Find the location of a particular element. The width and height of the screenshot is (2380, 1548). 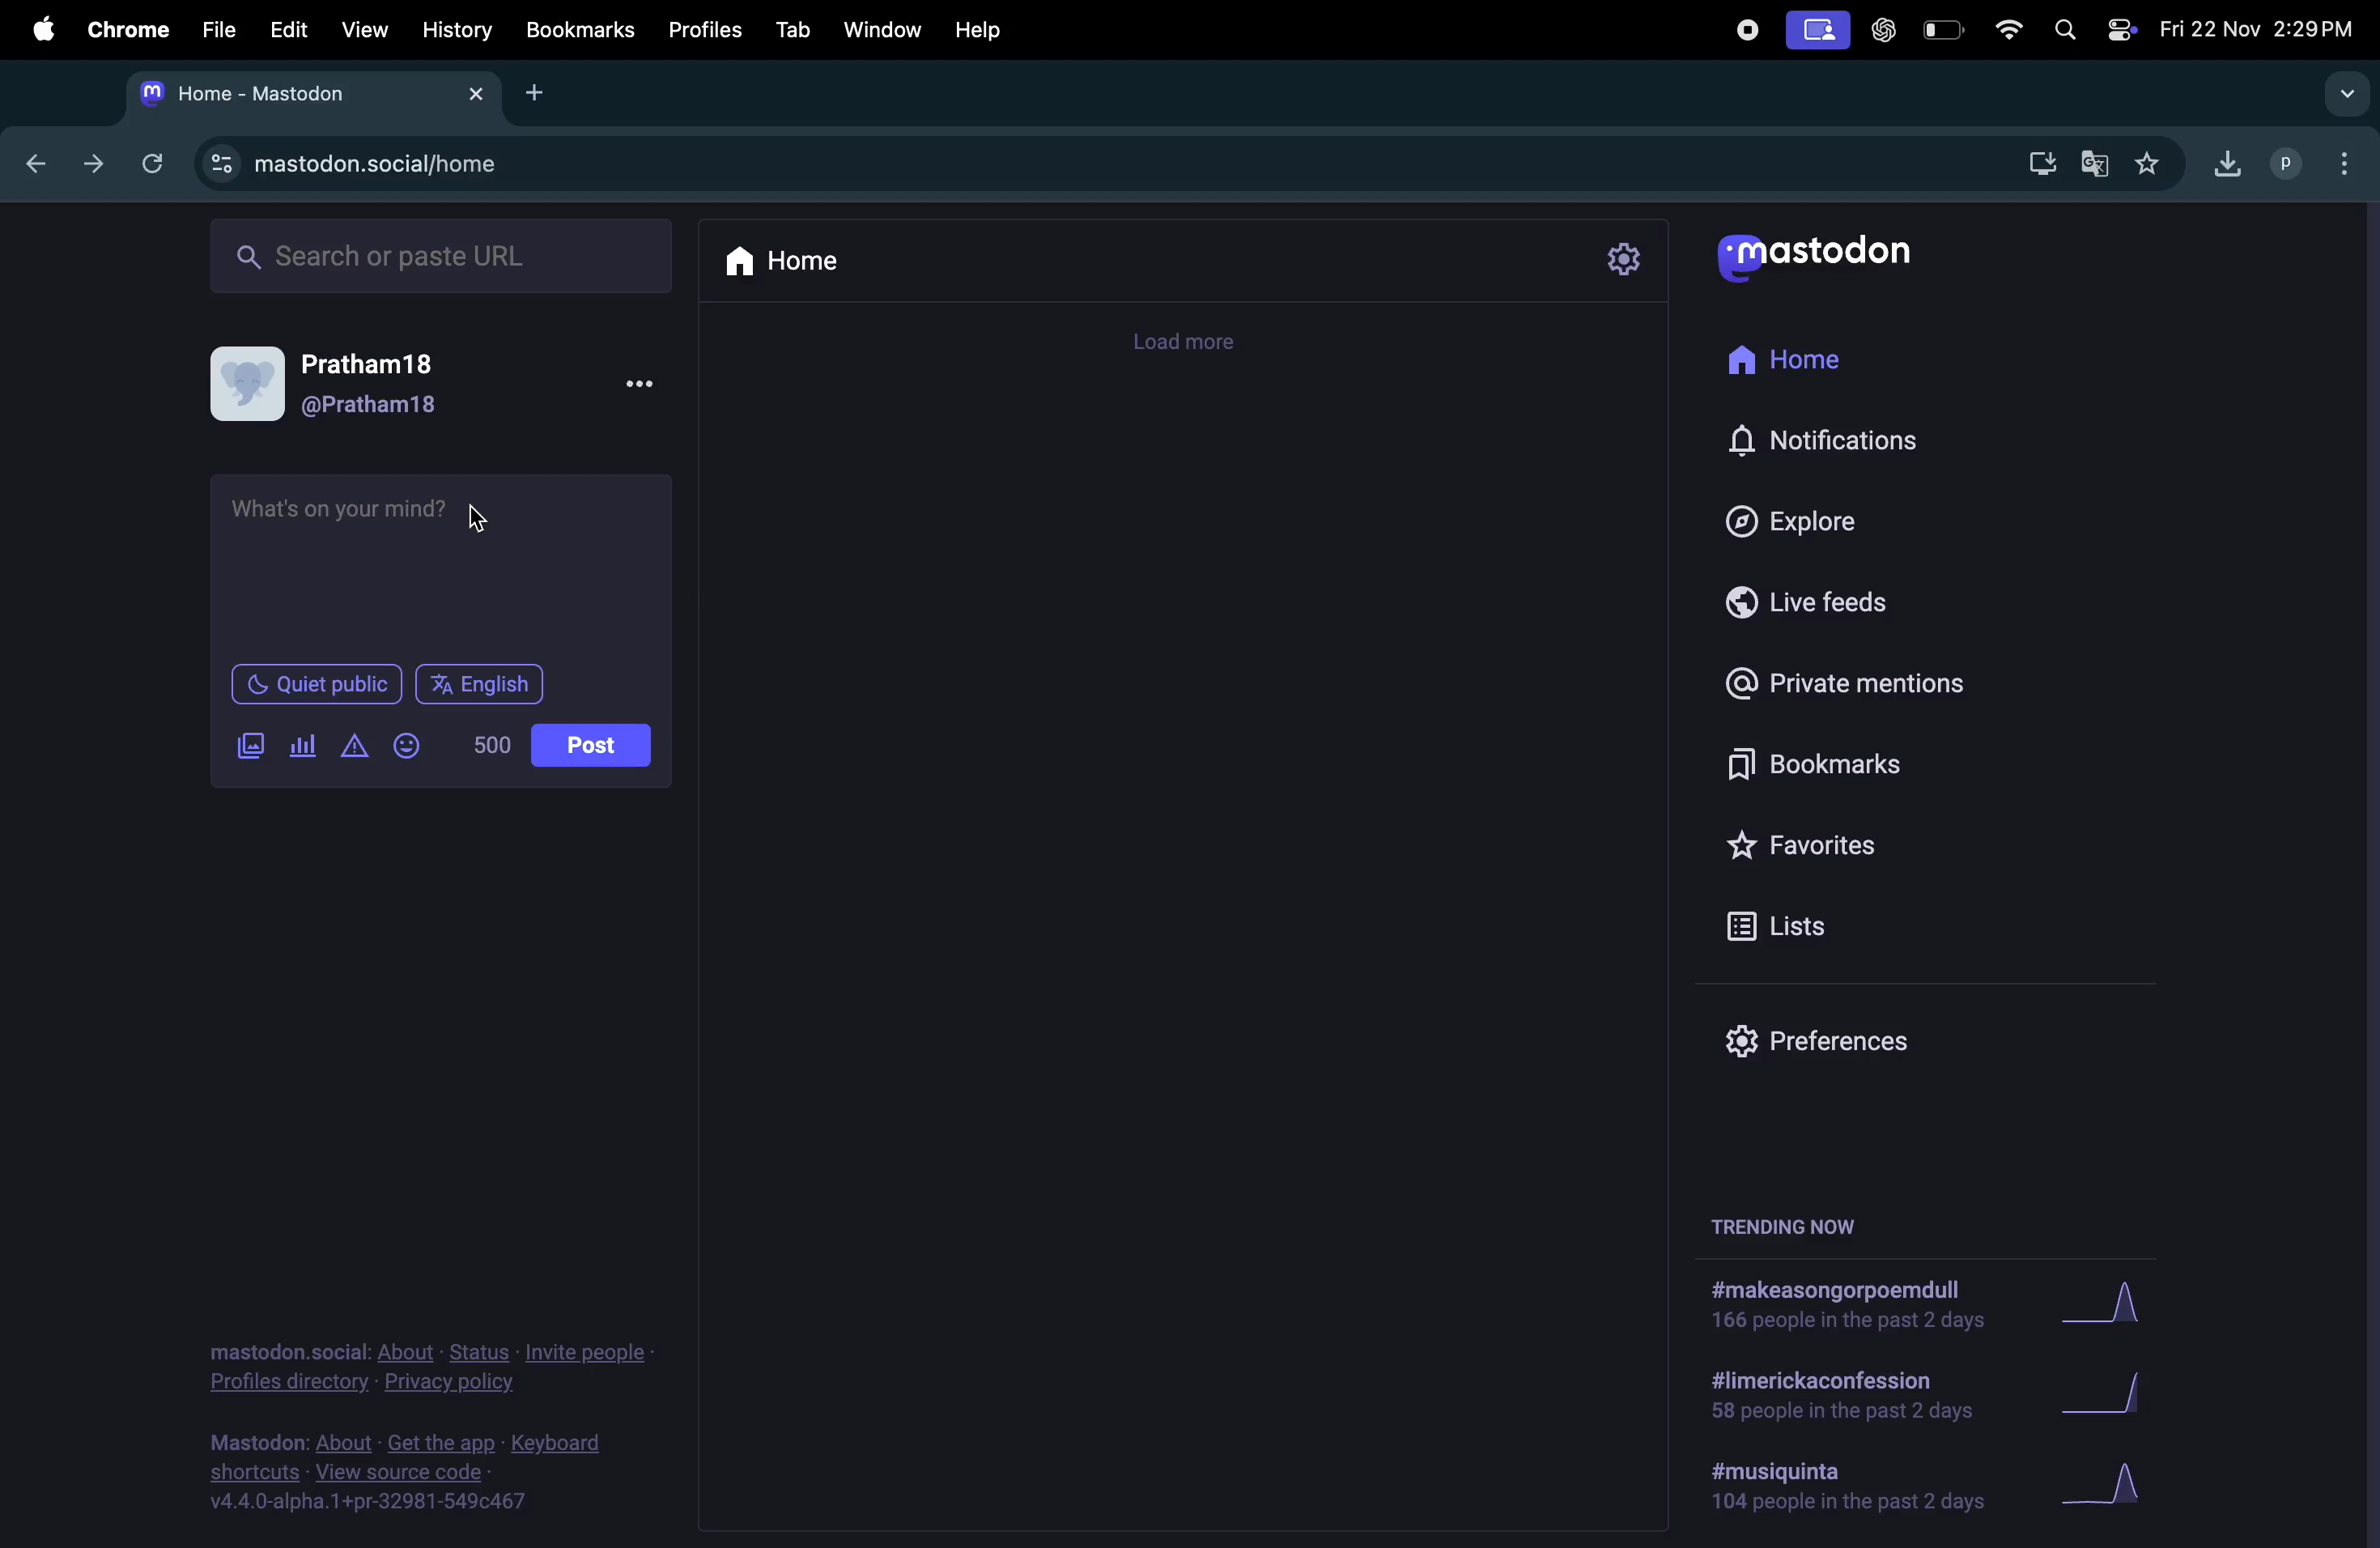

translate is located at coordinates (2095, 163).